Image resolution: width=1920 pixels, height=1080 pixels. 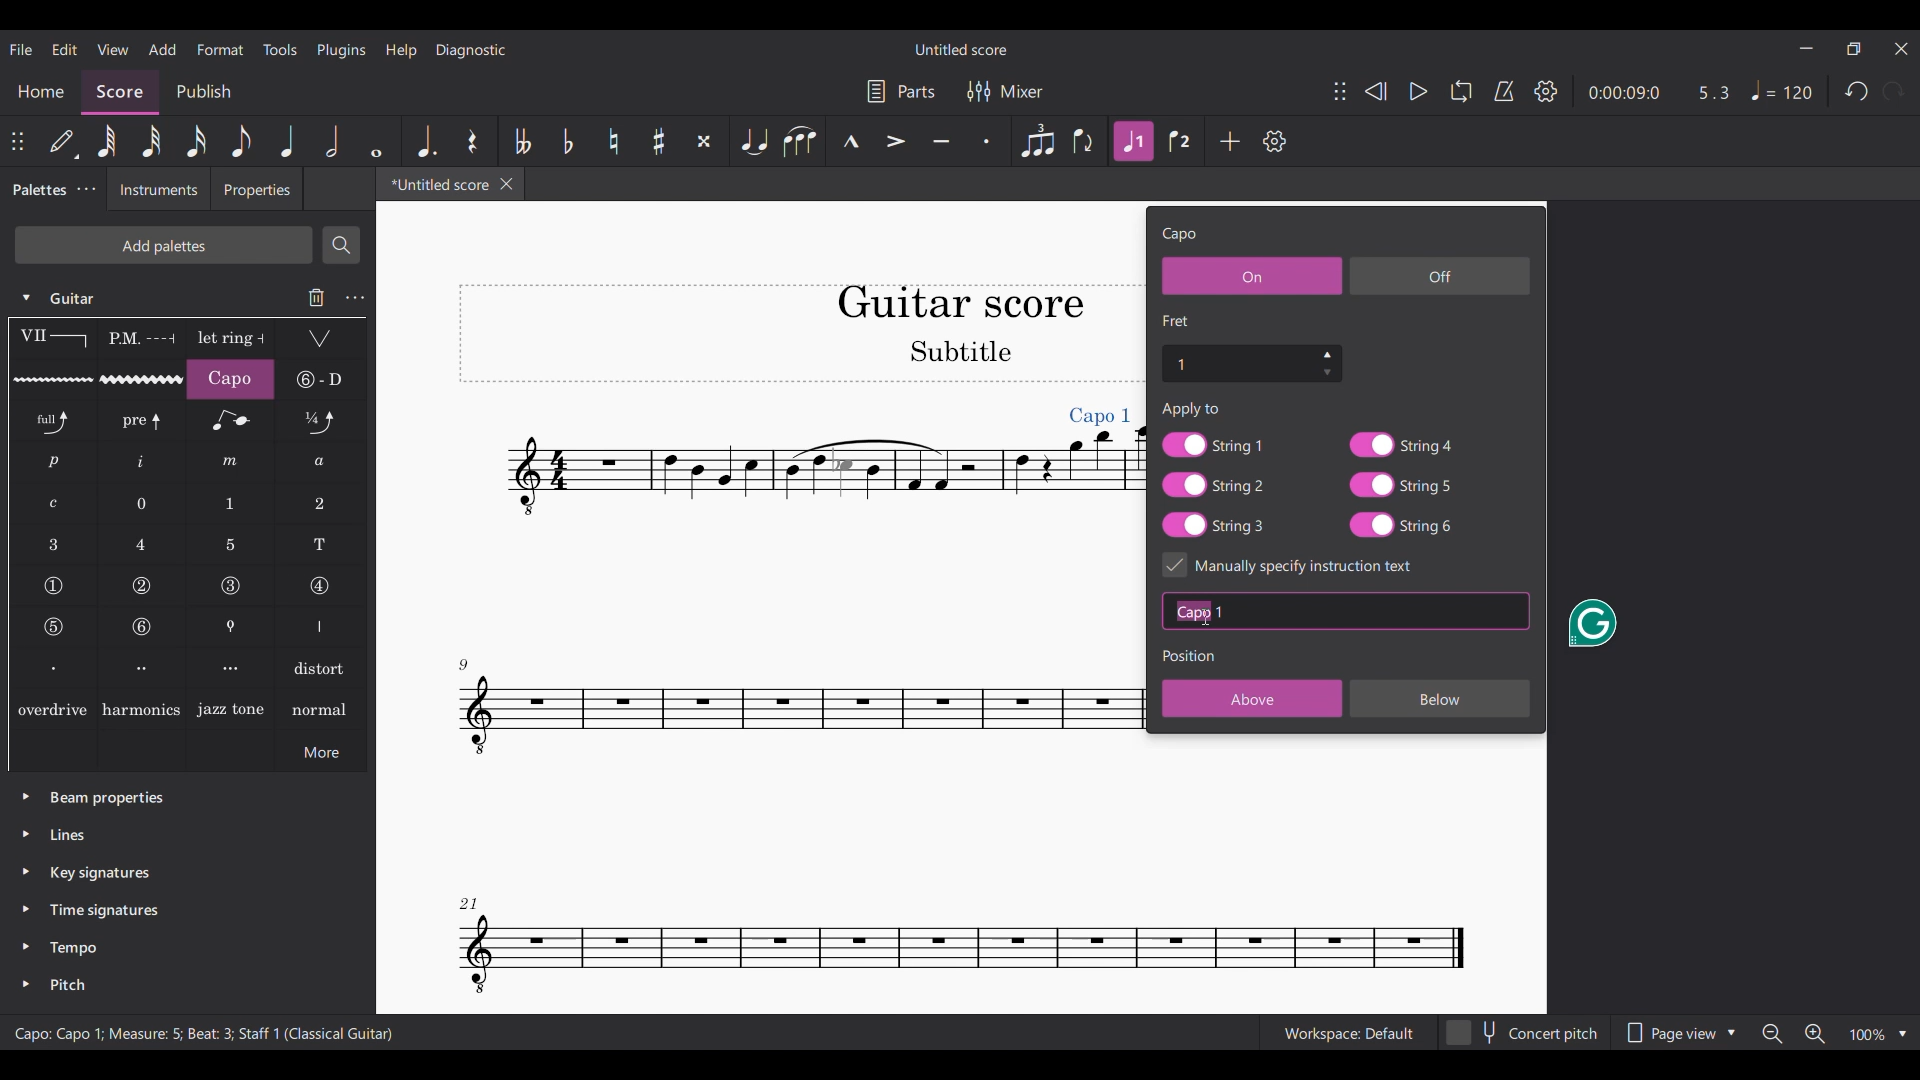 What do you see at coordinates (1100, 416) in the screenshot?
I see `Capo added` at bounding box center [1100, 416].